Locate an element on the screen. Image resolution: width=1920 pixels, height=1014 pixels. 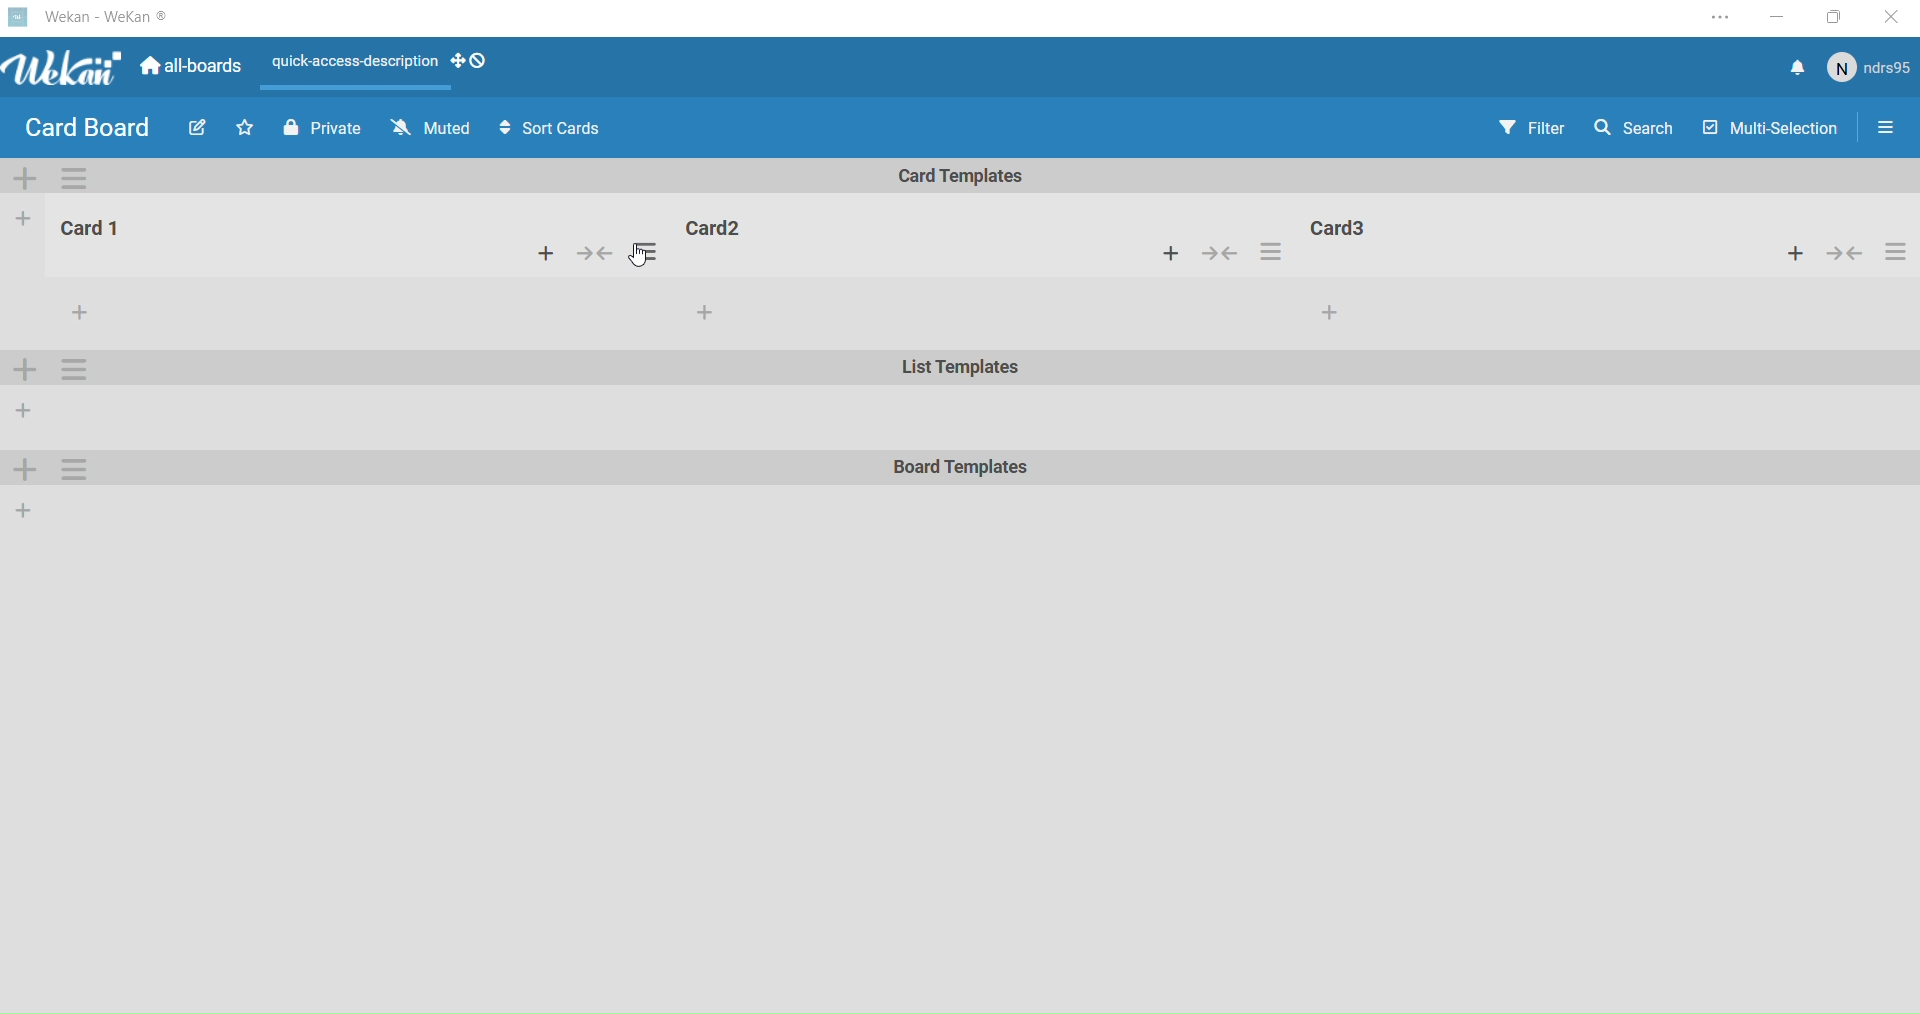
all boards is located at coordinates (190, 72).